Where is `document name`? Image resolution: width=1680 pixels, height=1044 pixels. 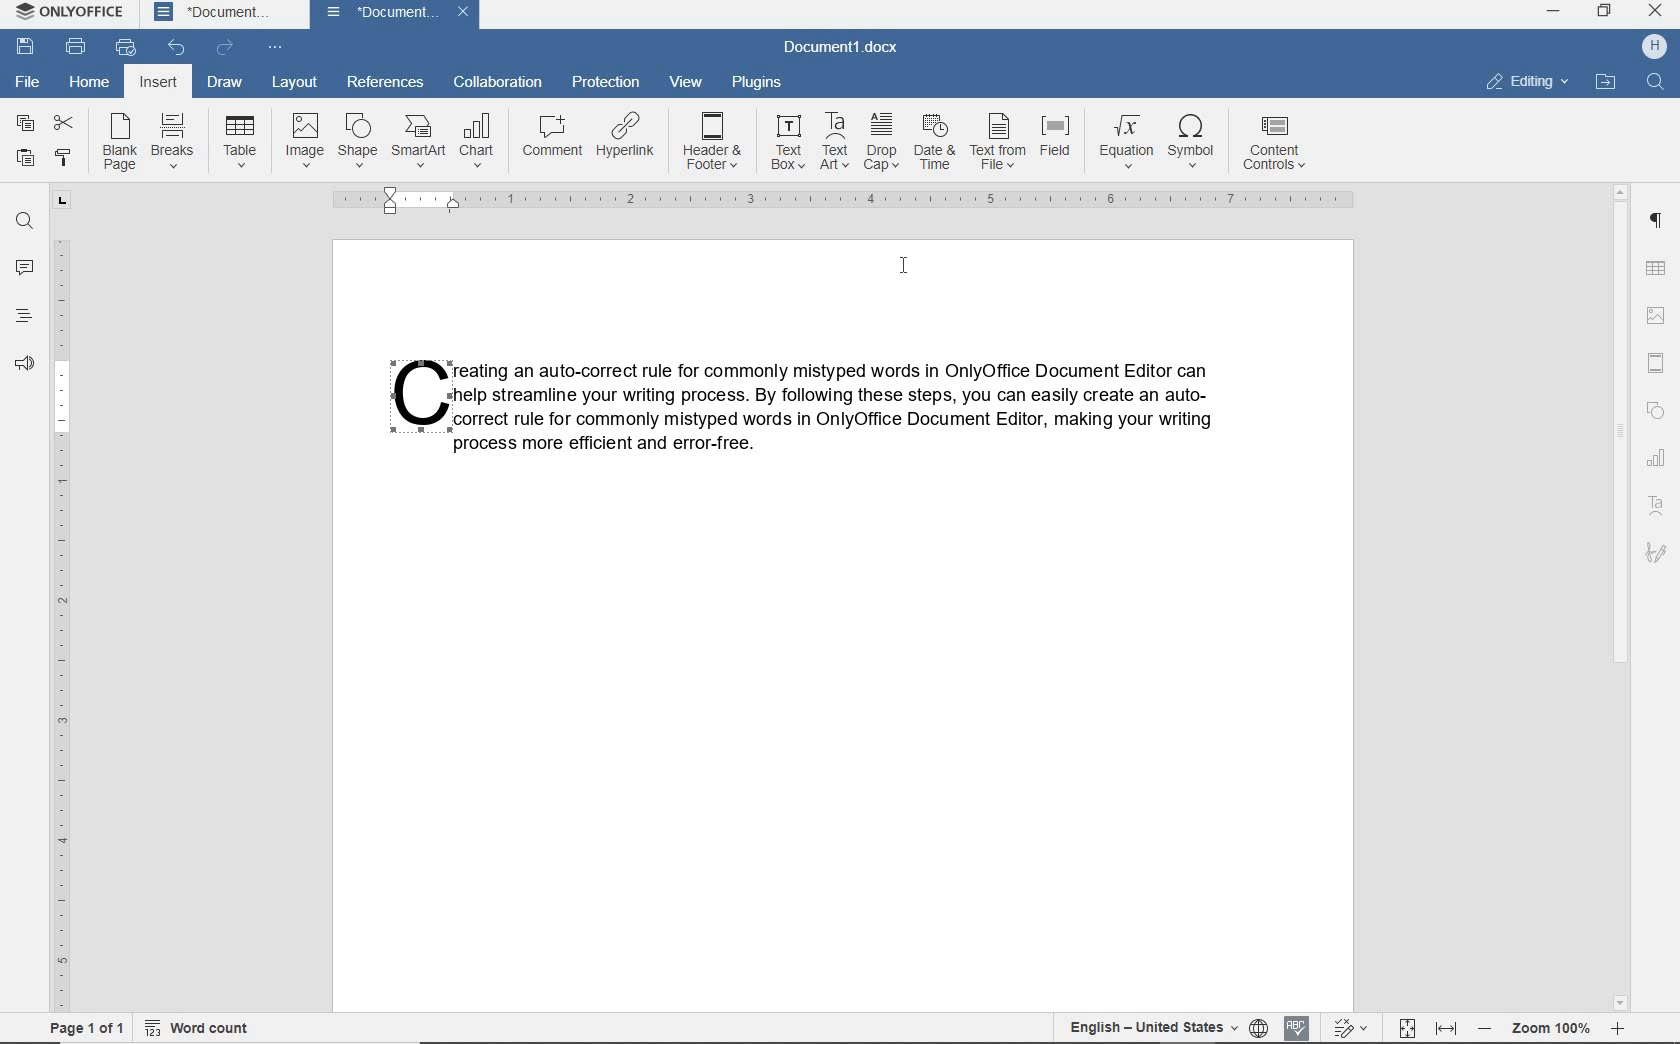 document name is located at coordinates (848, 48).